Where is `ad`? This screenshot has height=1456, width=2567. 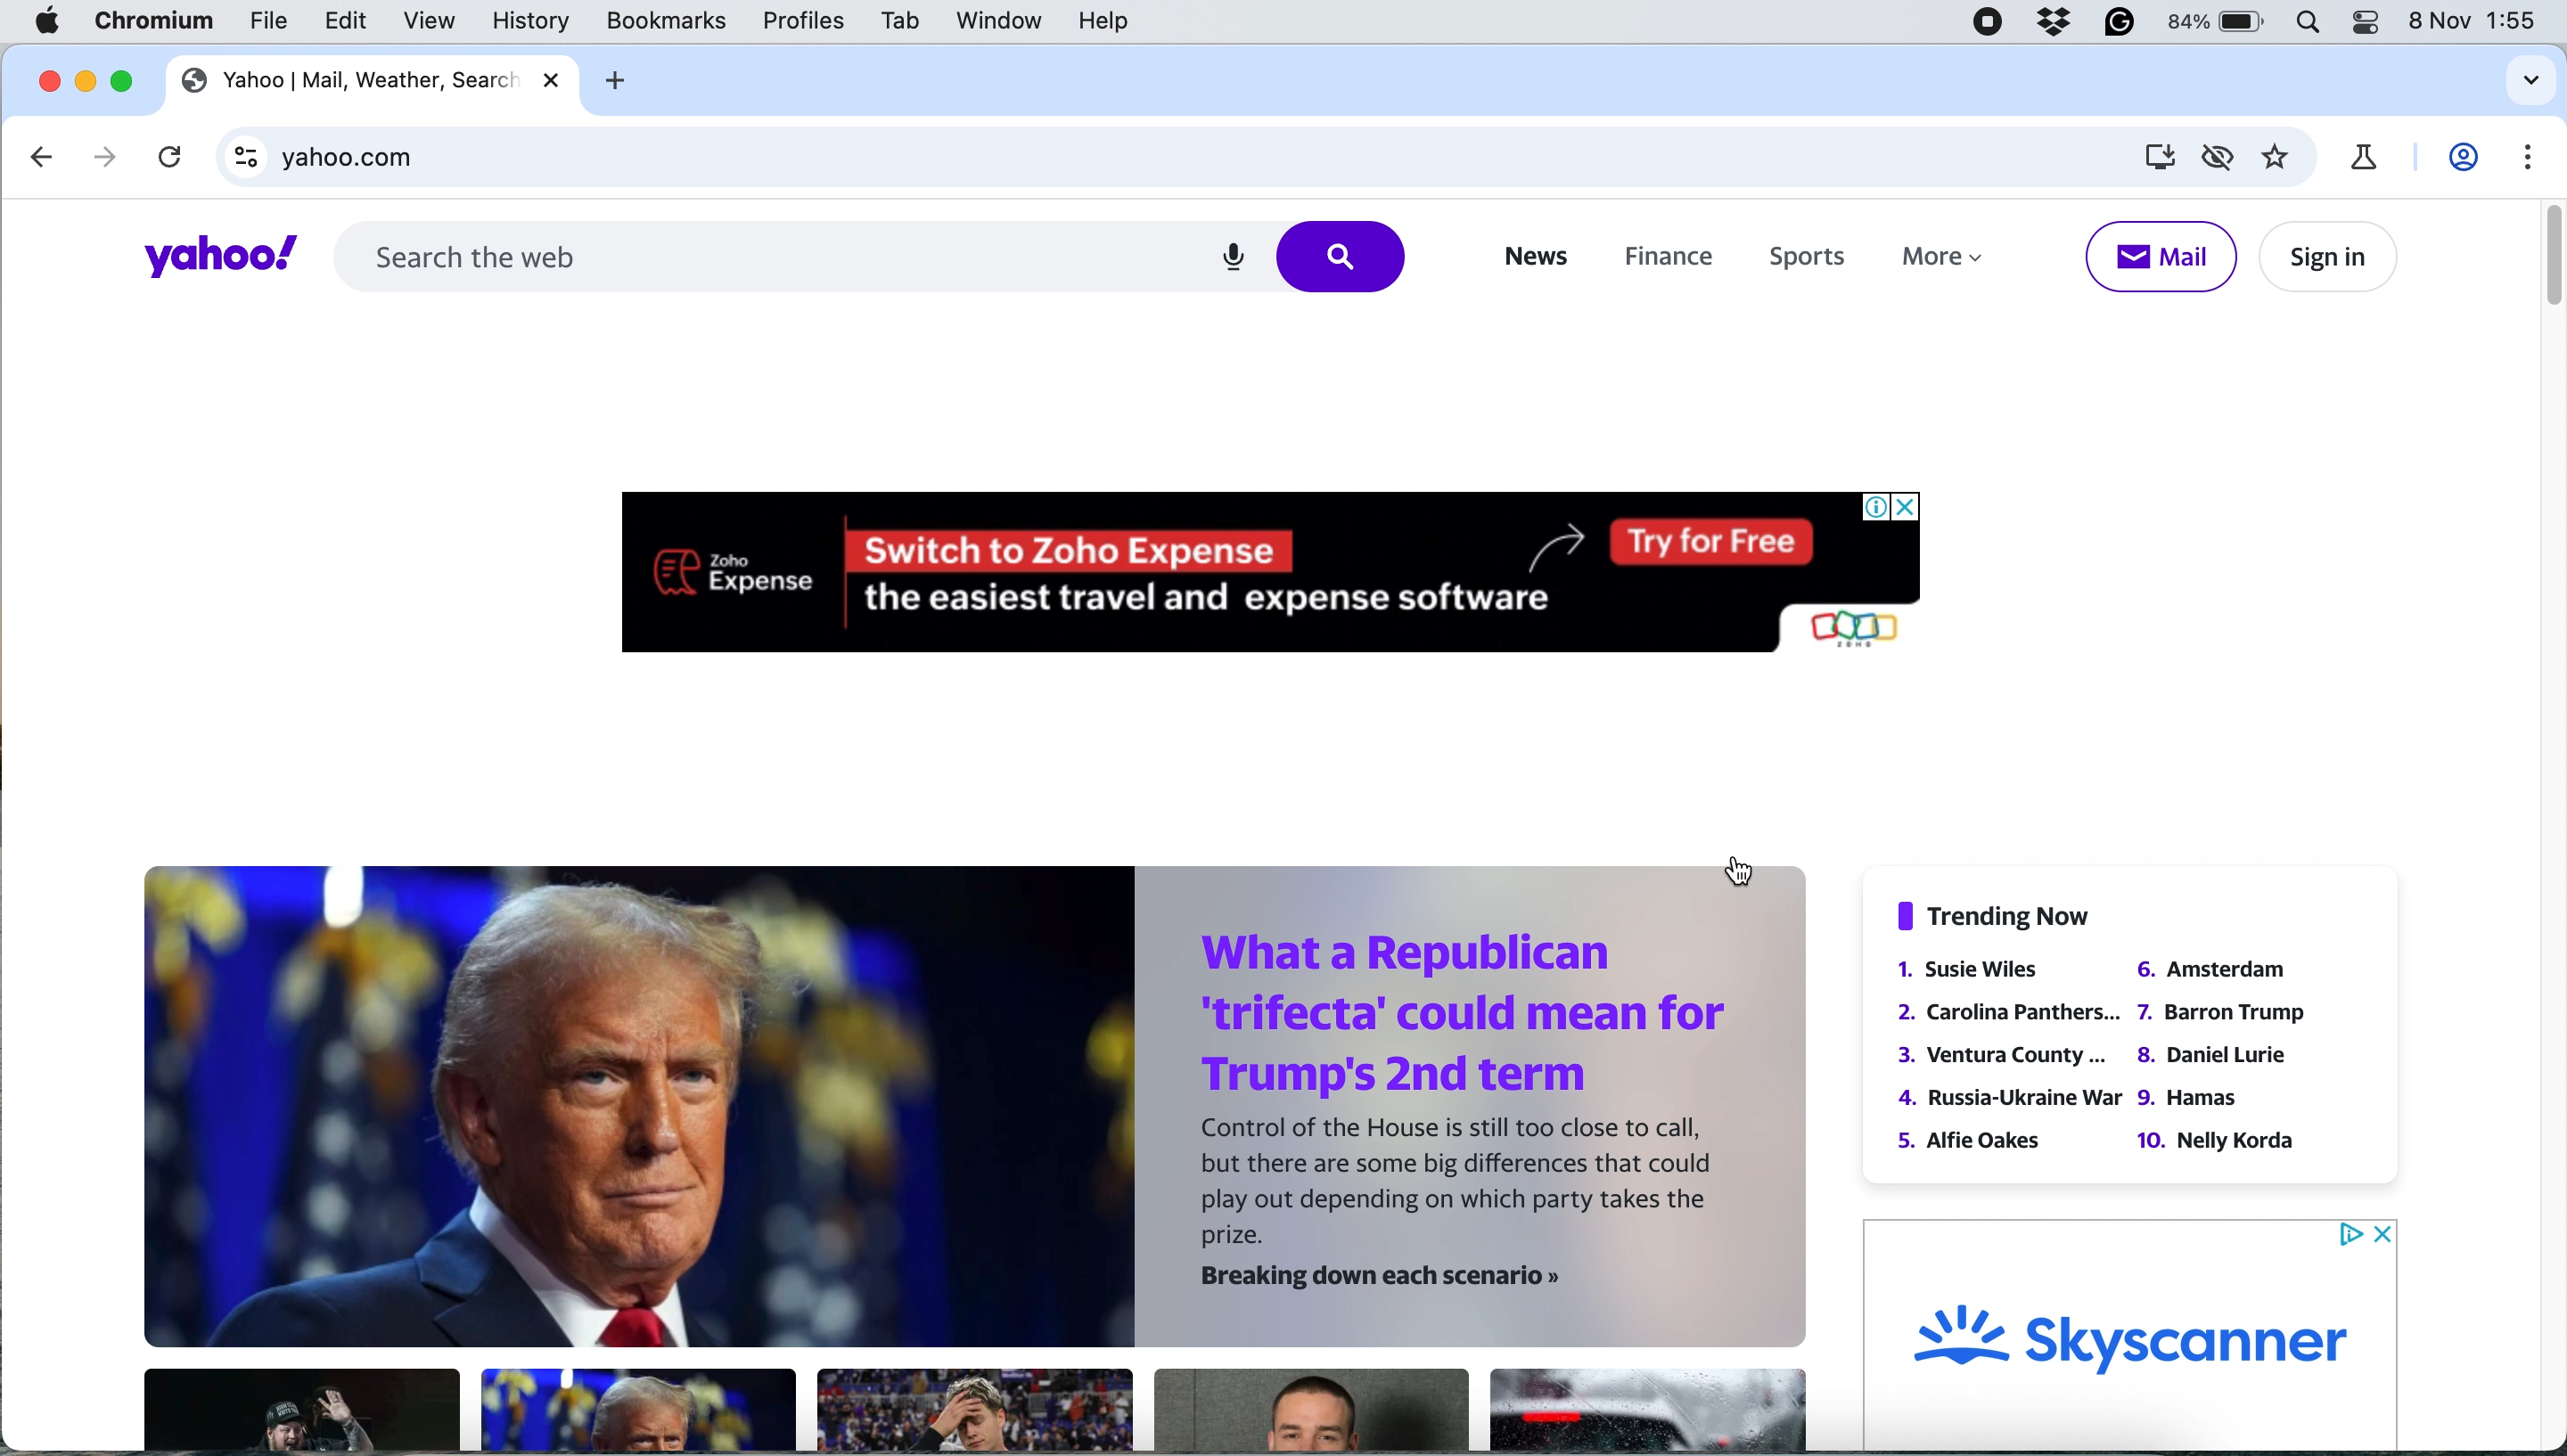 ad is located at coordinates (1283, 564).